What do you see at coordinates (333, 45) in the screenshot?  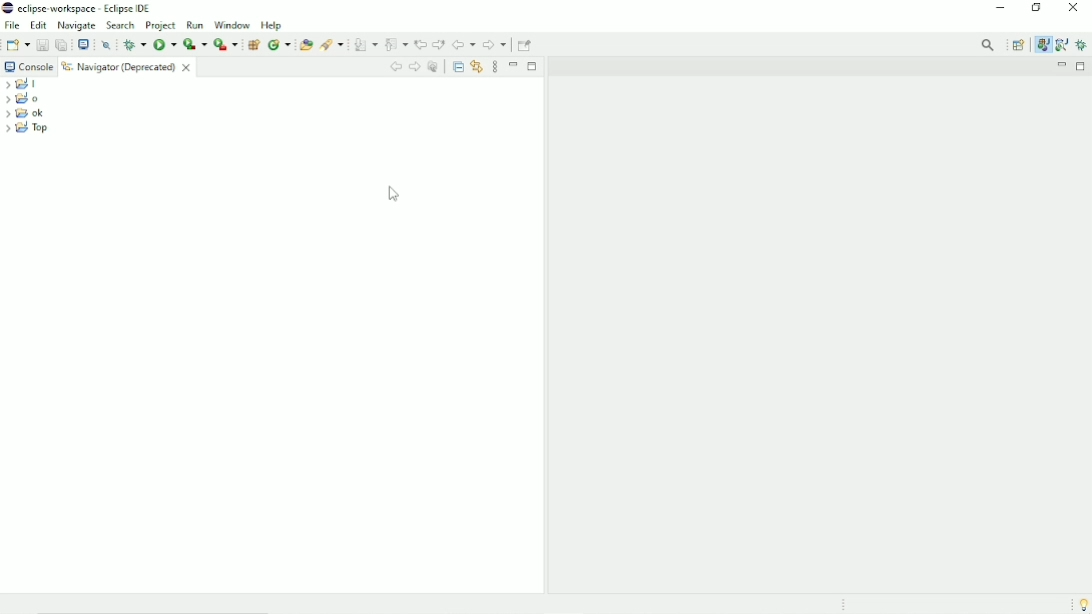 I see `Search` at bounding box center [333, 45].